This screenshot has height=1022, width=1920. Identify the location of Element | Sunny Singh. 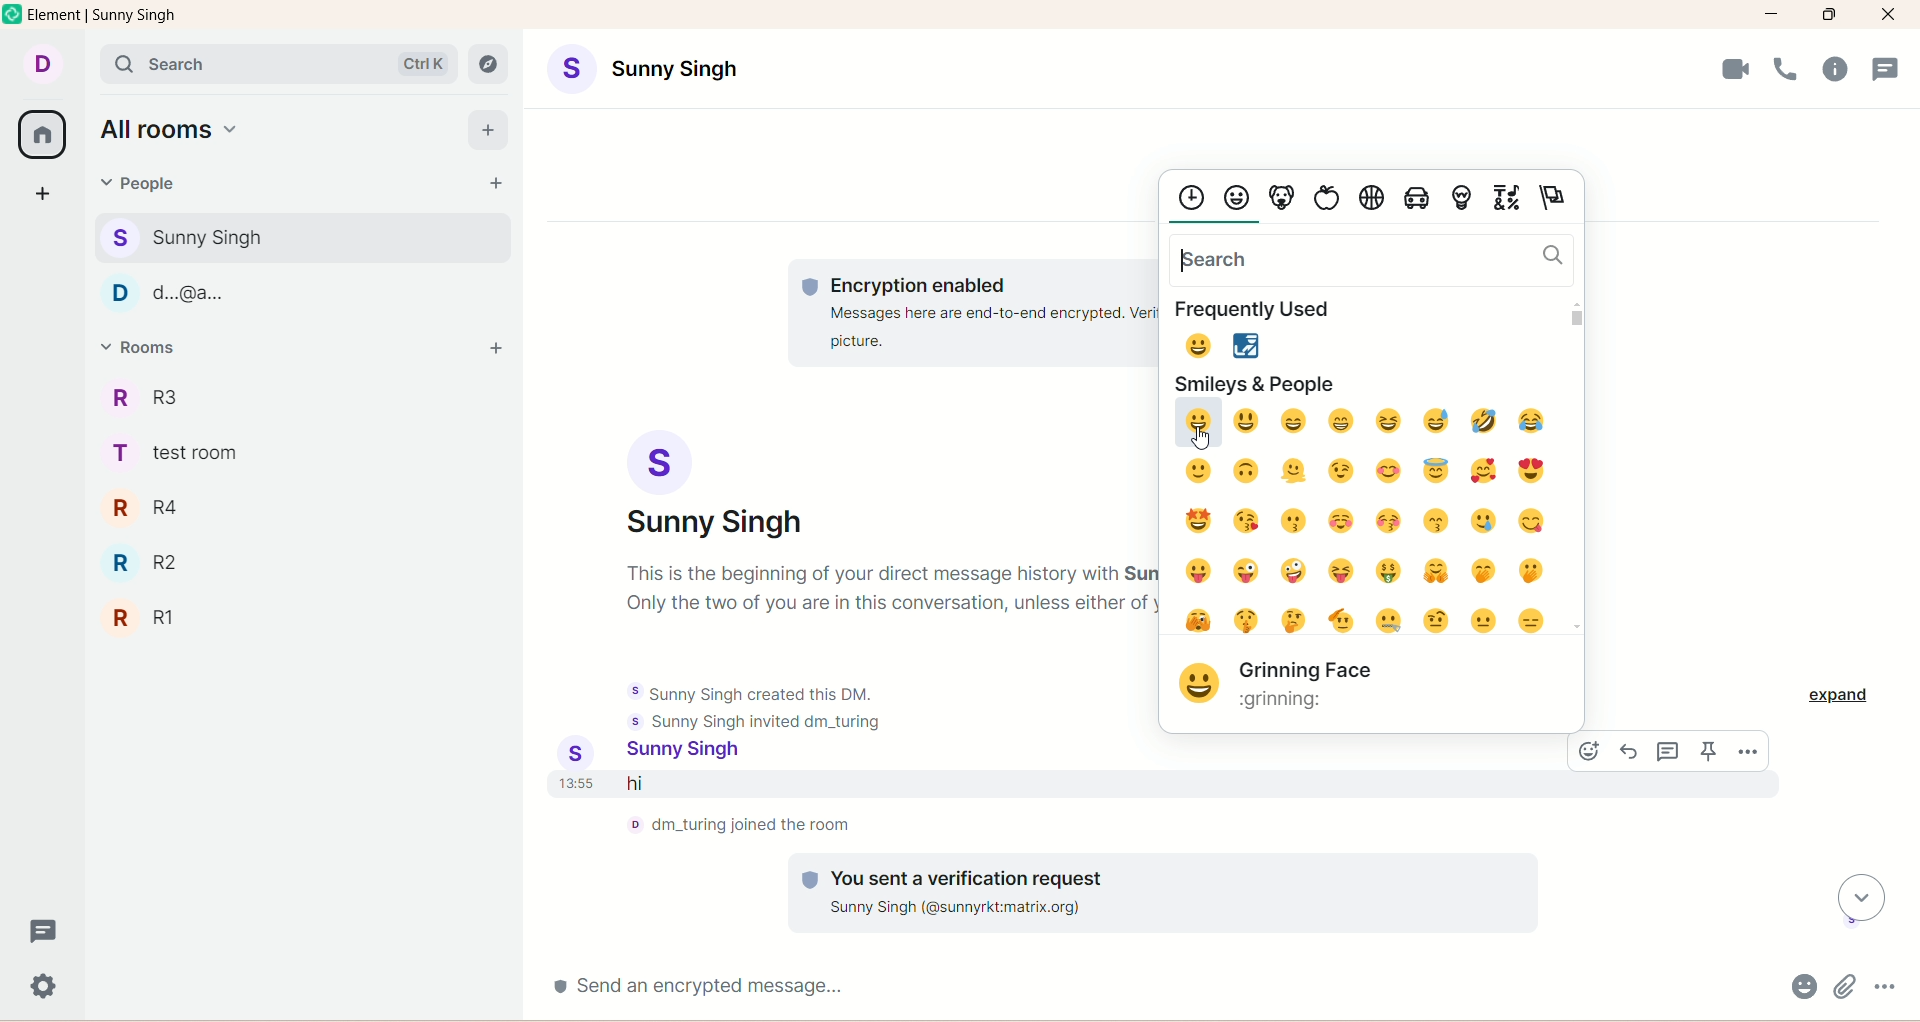
(102, 14).